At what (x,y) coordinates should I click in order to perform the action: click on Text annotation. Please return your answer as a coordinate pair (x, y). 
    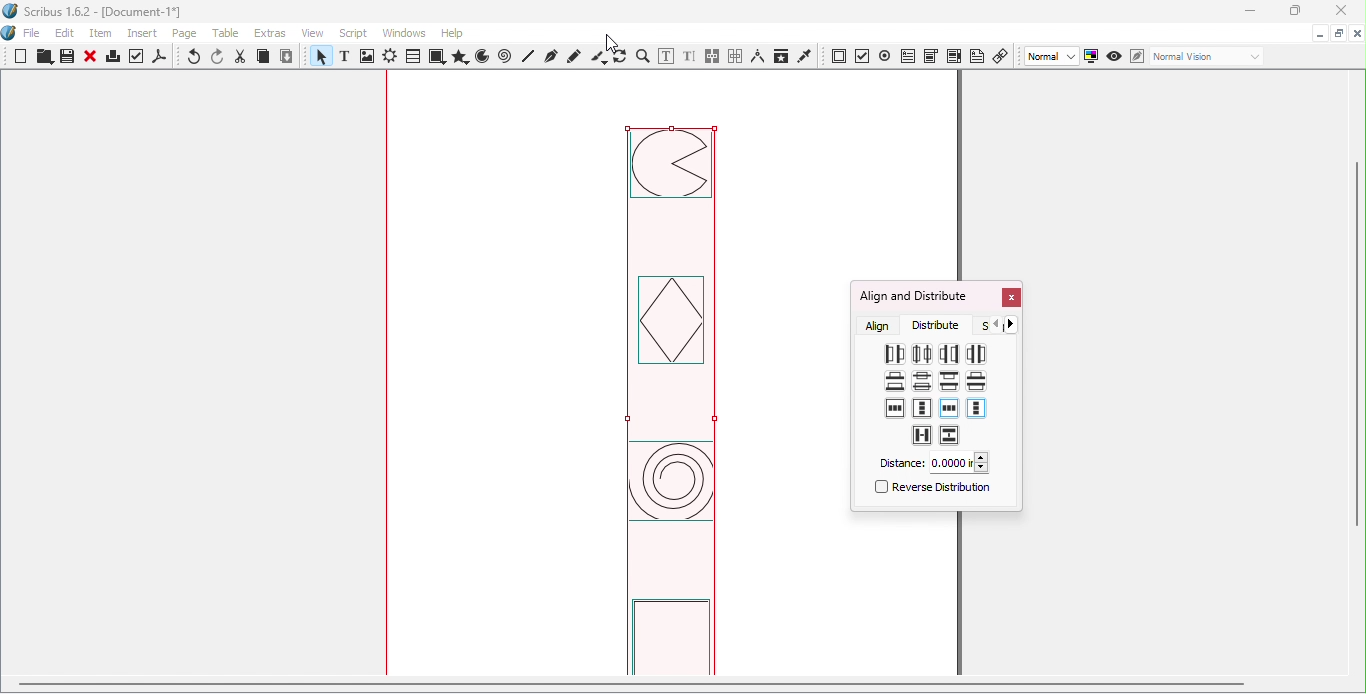
    Looking at the image, I should click on (977, 55).